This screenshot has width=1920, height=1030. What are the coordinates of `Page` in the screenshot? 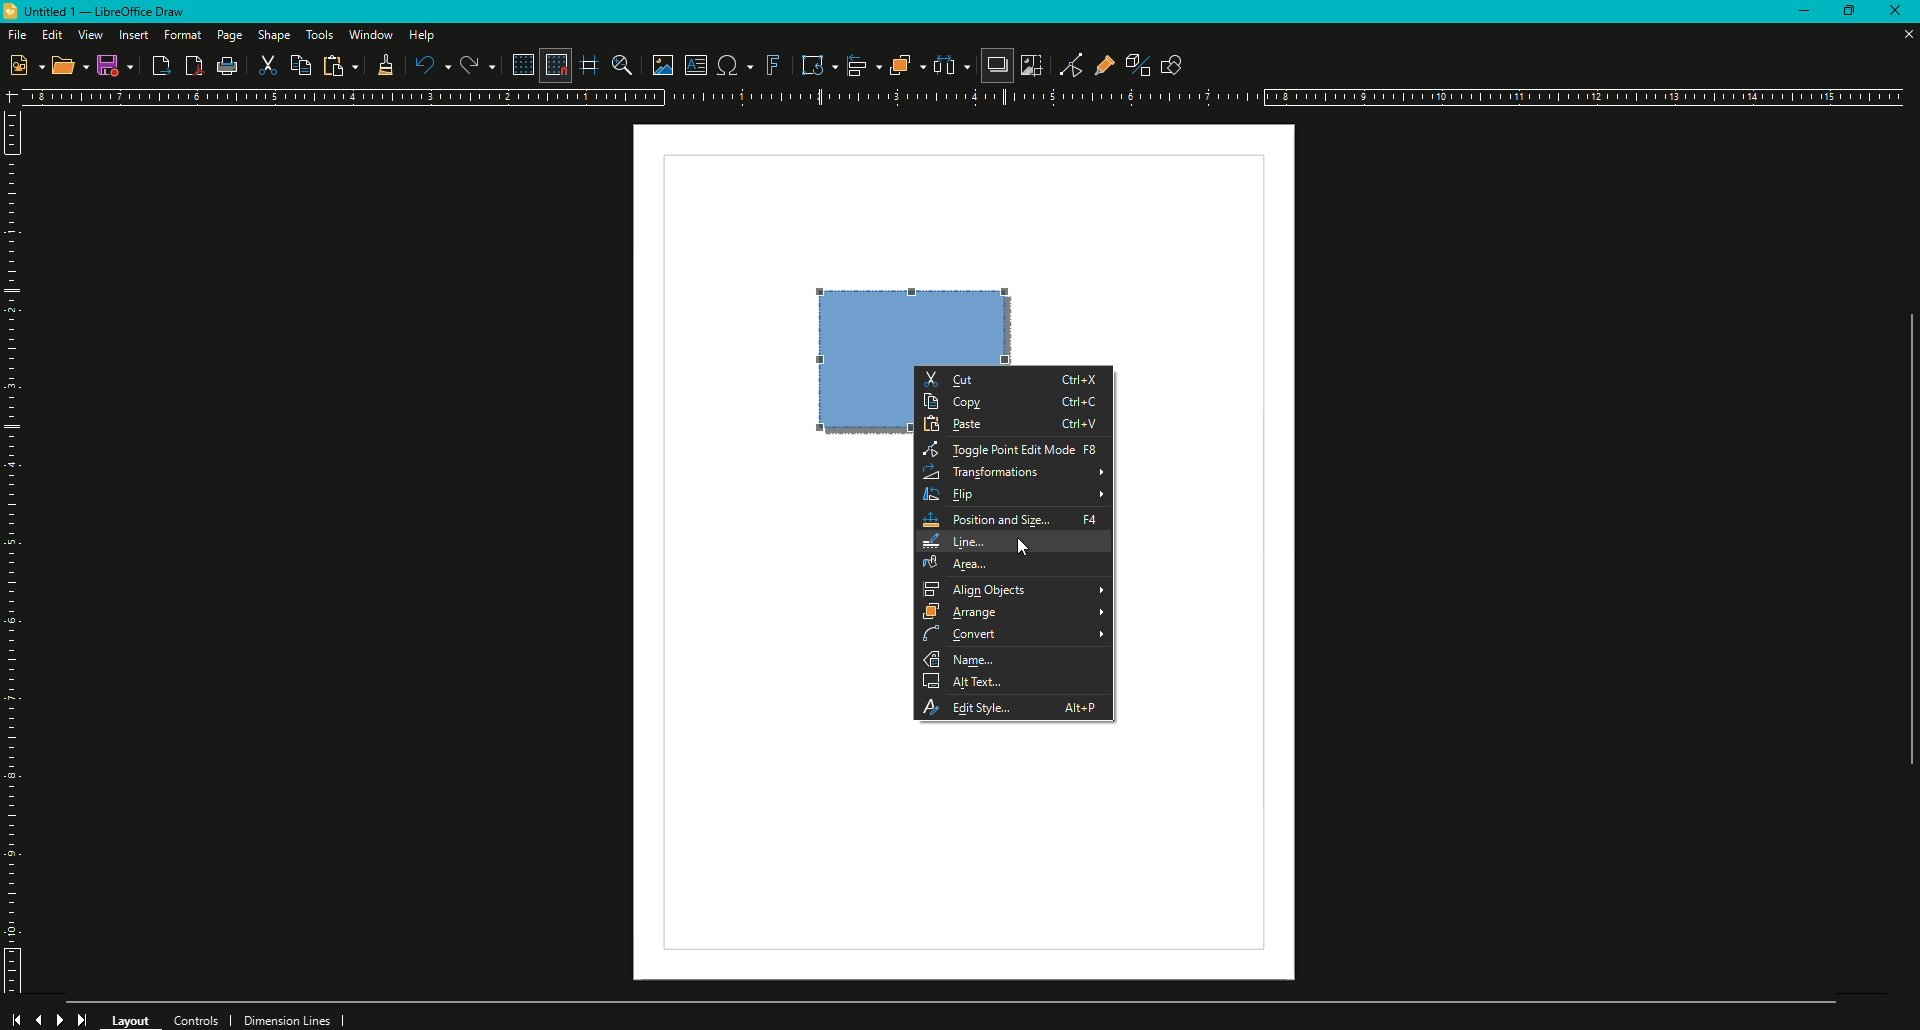 It's located at (228, 37).